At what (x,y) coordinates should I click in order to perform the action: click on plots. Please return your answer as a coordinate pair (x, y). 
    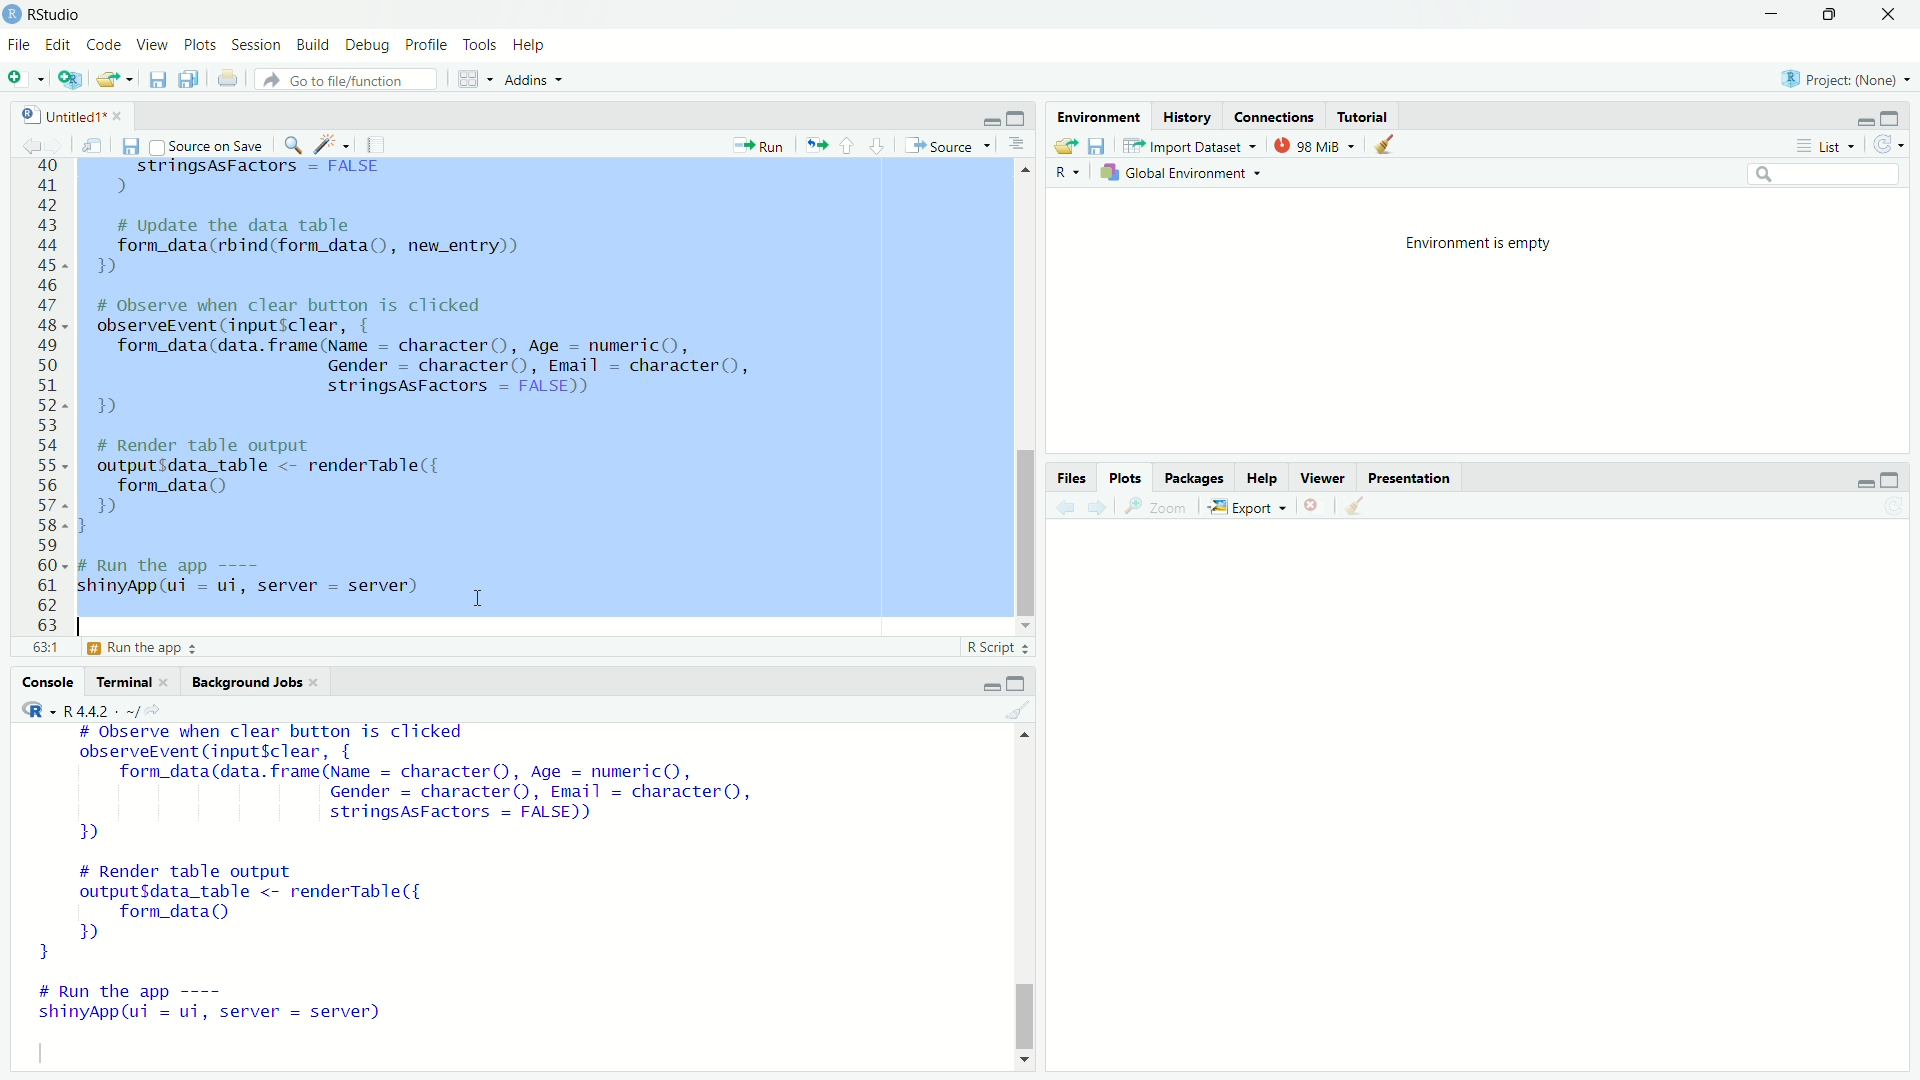
    Looking at the image, I should click on (1127, 477).